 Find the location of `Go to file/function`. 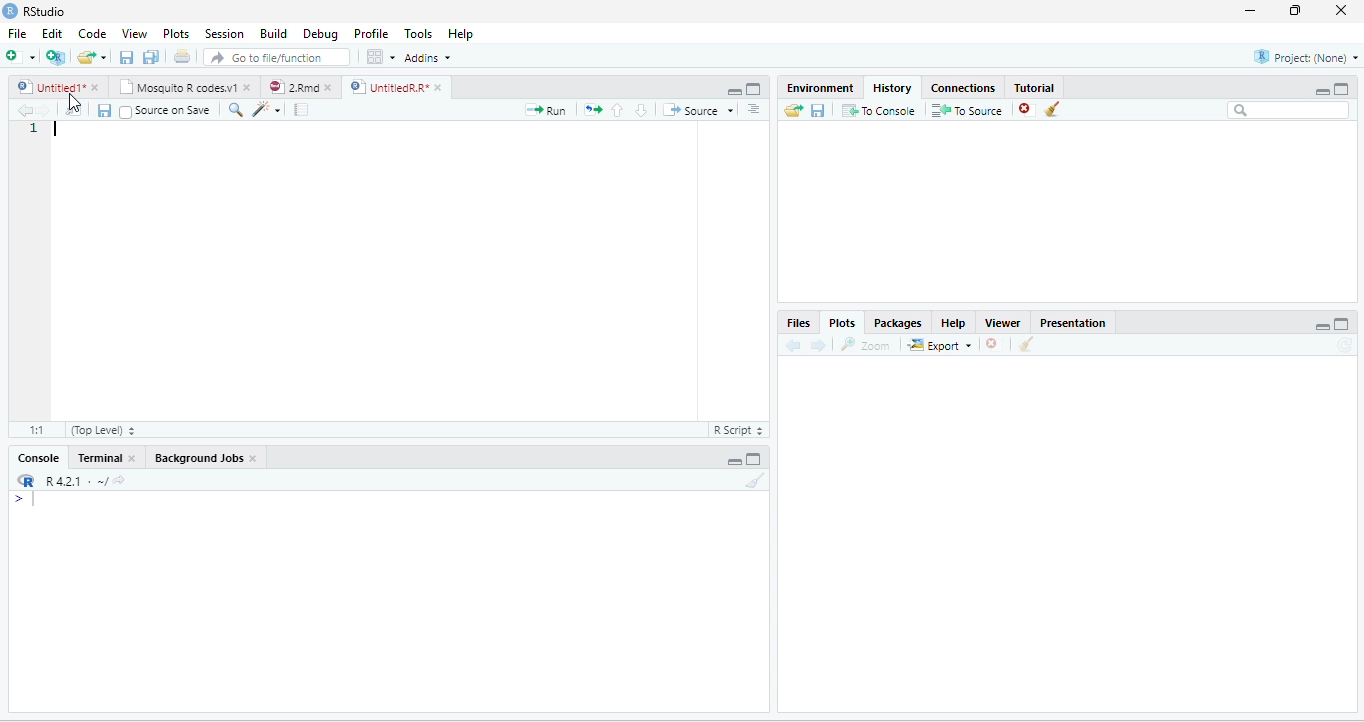

Go to file/function is located at coordinates (277, 56).